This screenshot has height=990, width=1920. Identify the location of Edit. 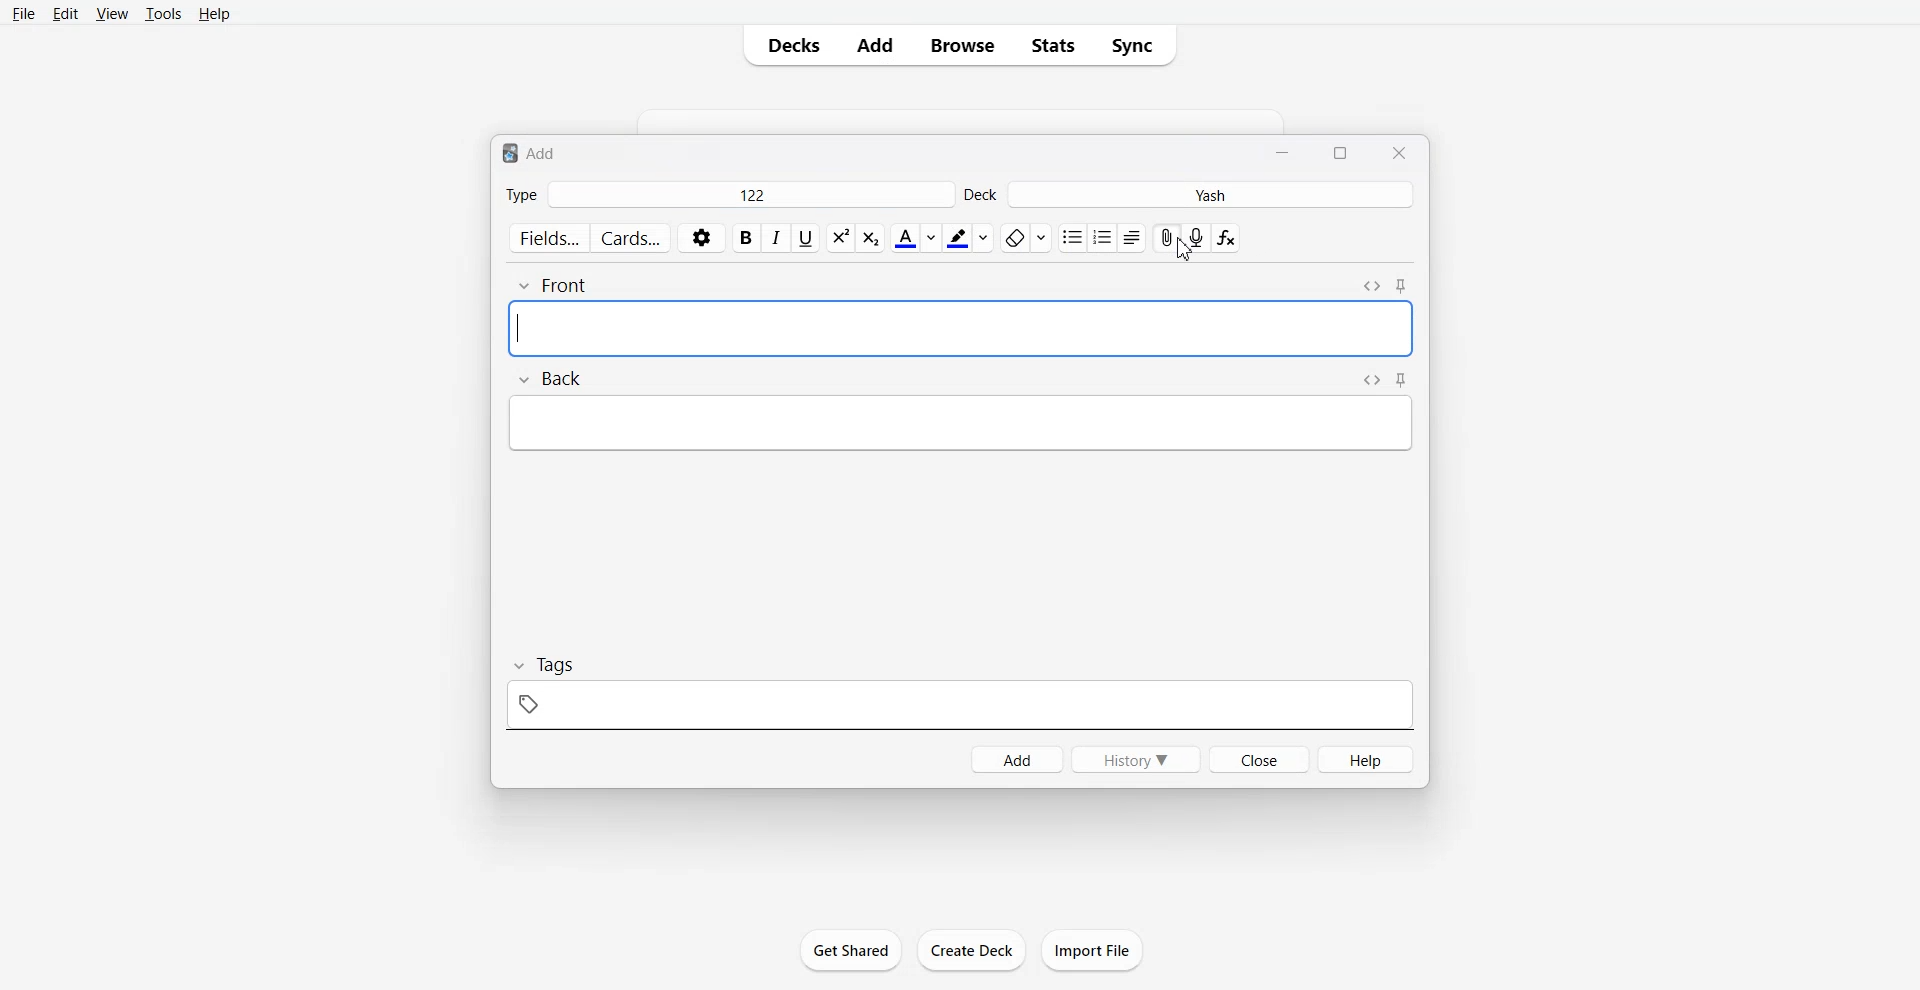
(66, 14).